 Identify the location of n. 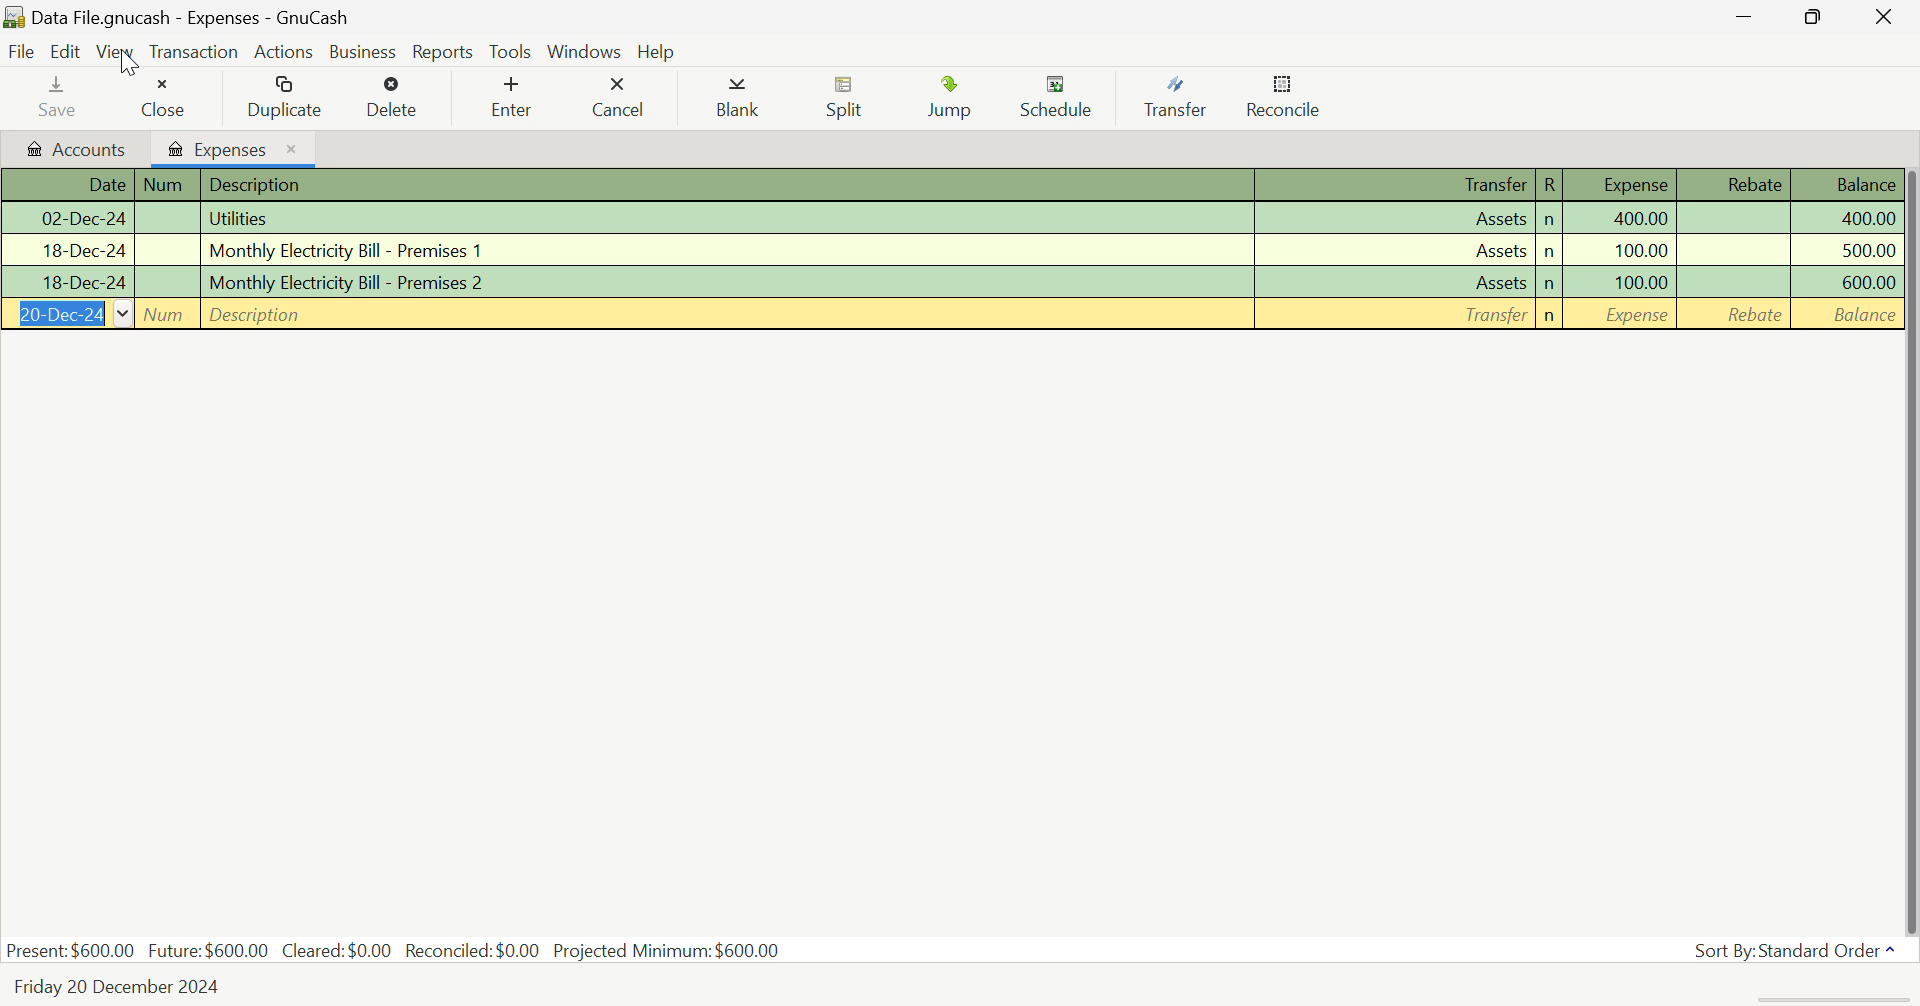
(1550, 317).